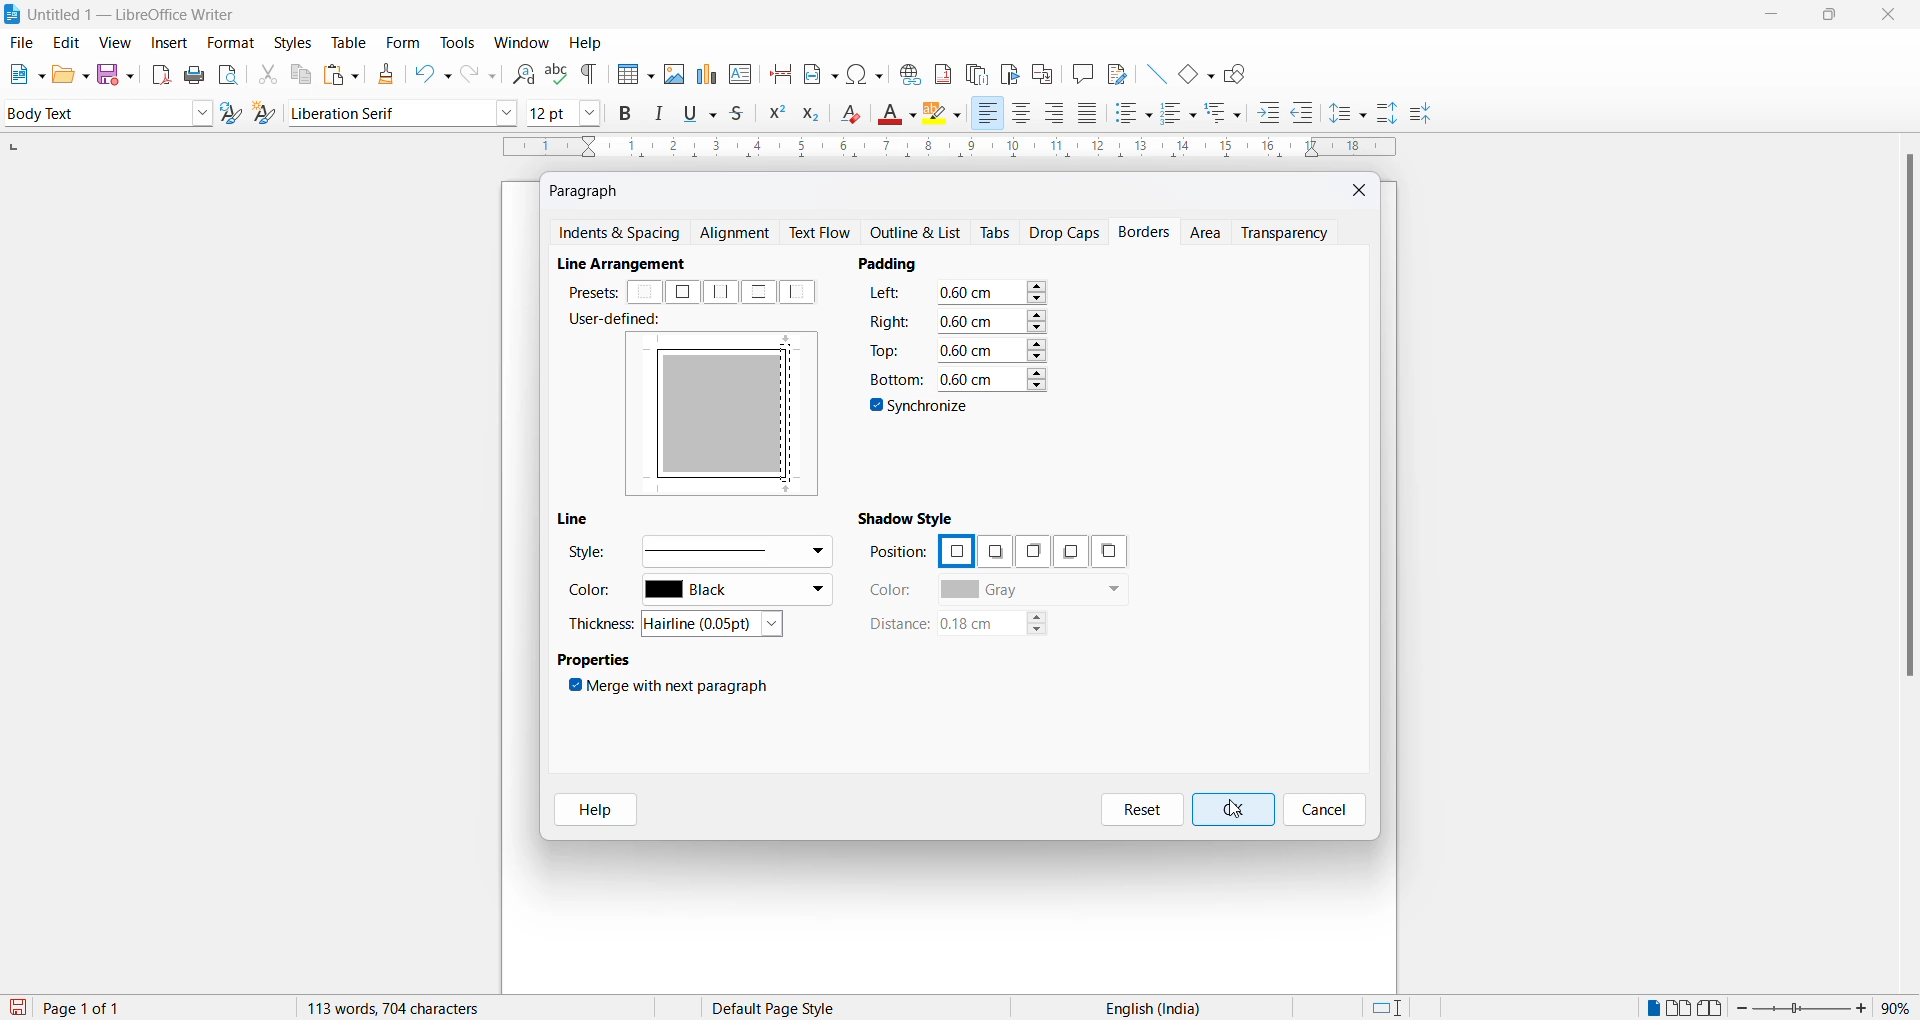 The width and height of the screenshot is (1920, 1020). I want to click on value, so click(991, 320).